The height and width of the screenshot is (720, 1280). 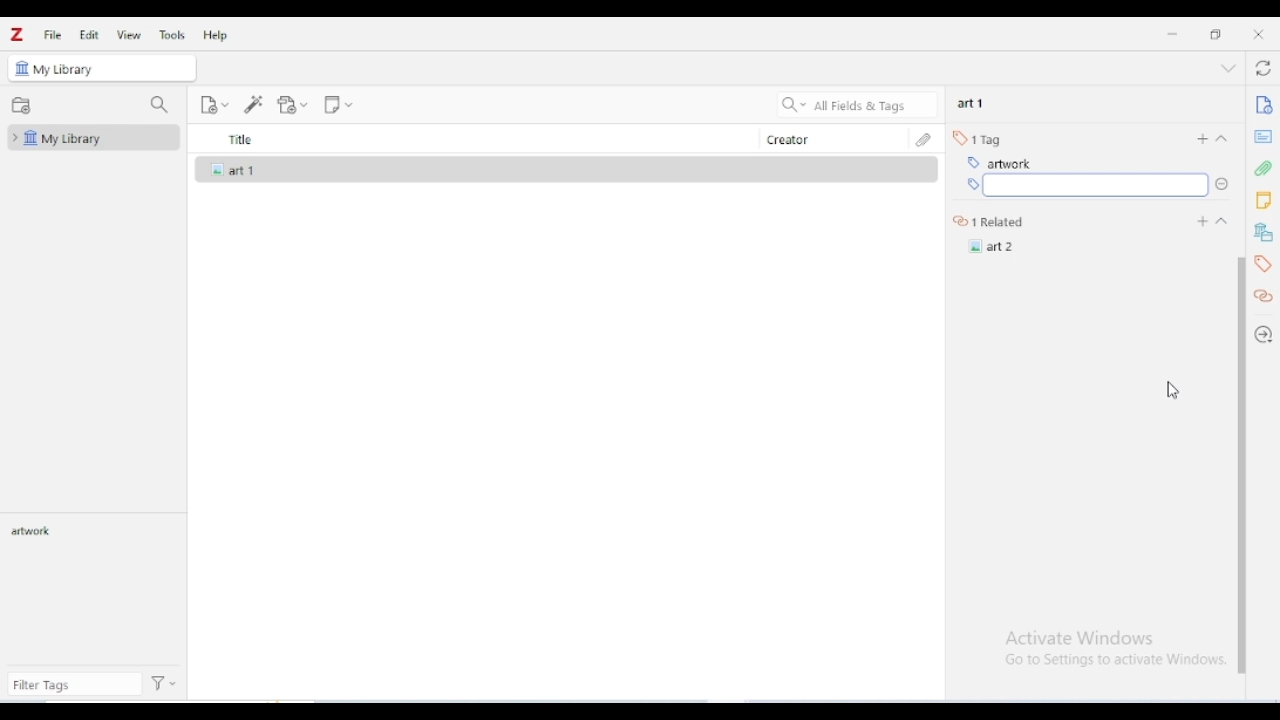 What do you see at coordinates (89, 35) in the screenshot?
I see `edit` at bounding box center [89, 35].